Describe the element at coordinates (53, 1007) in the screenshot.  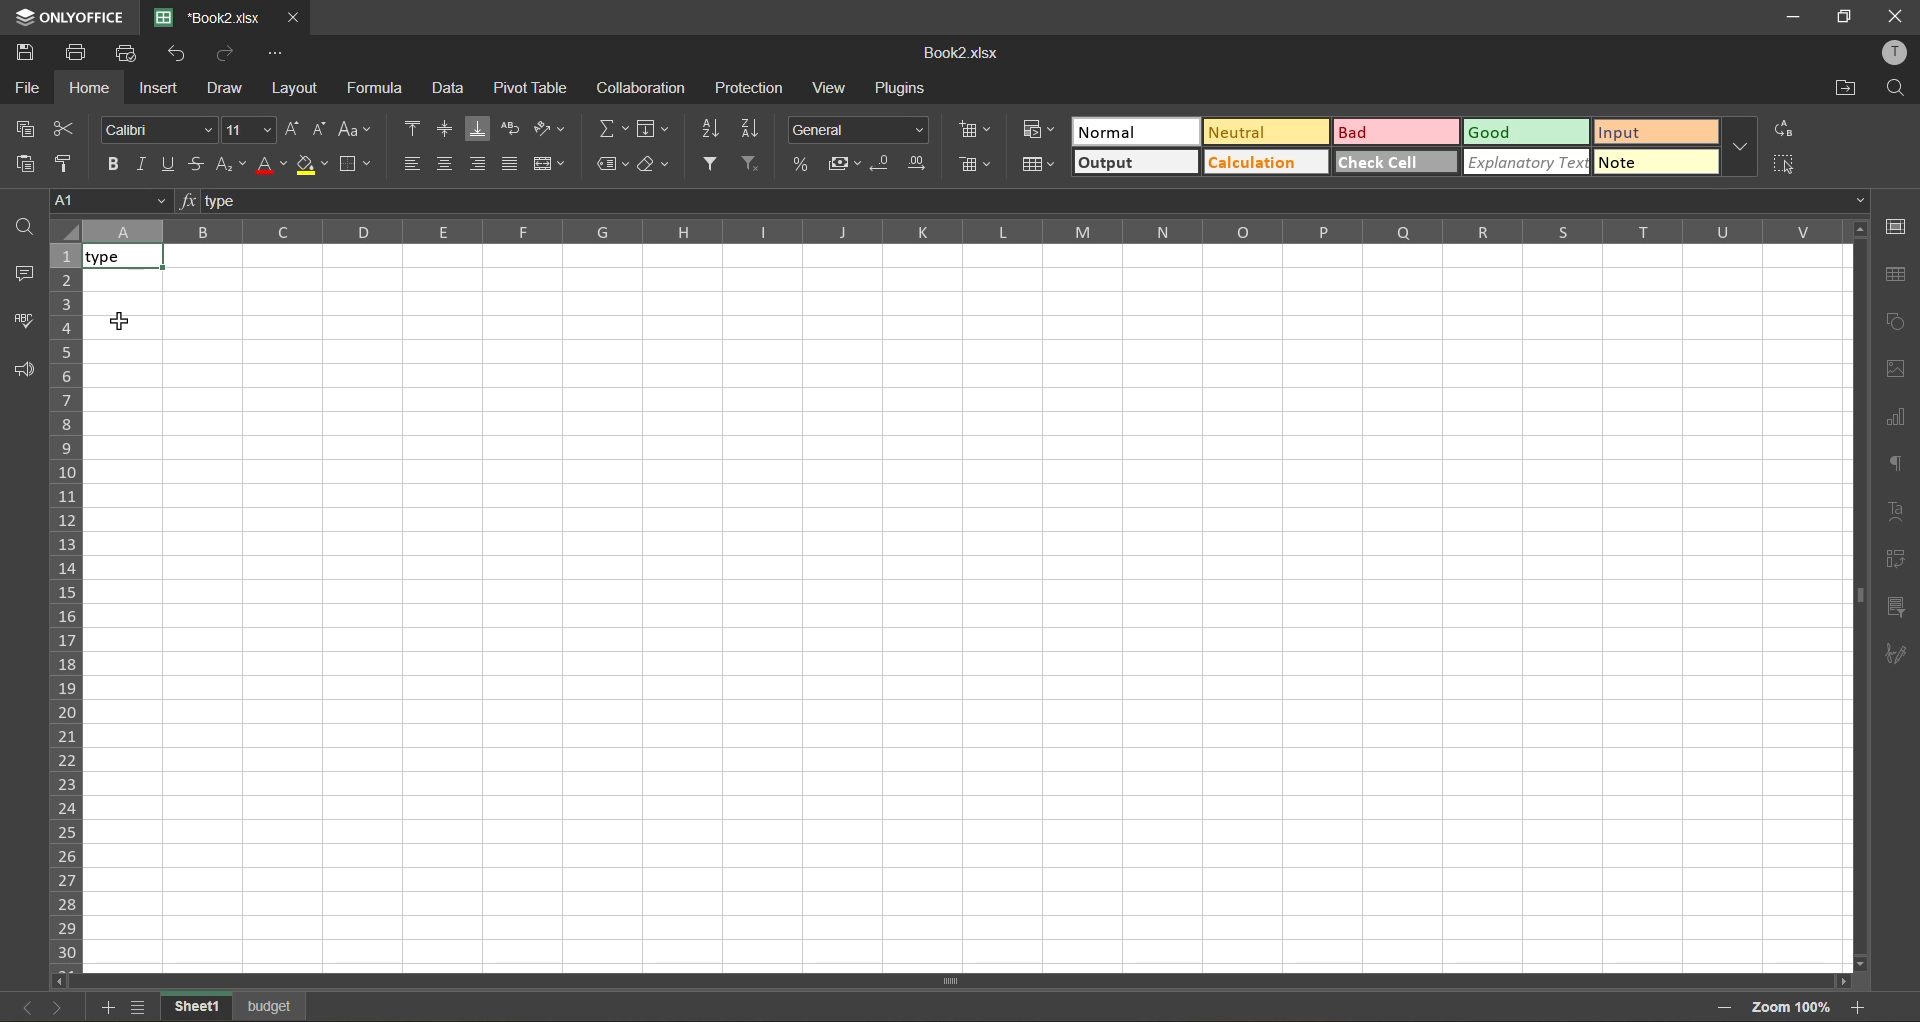
I see `next` at that location.